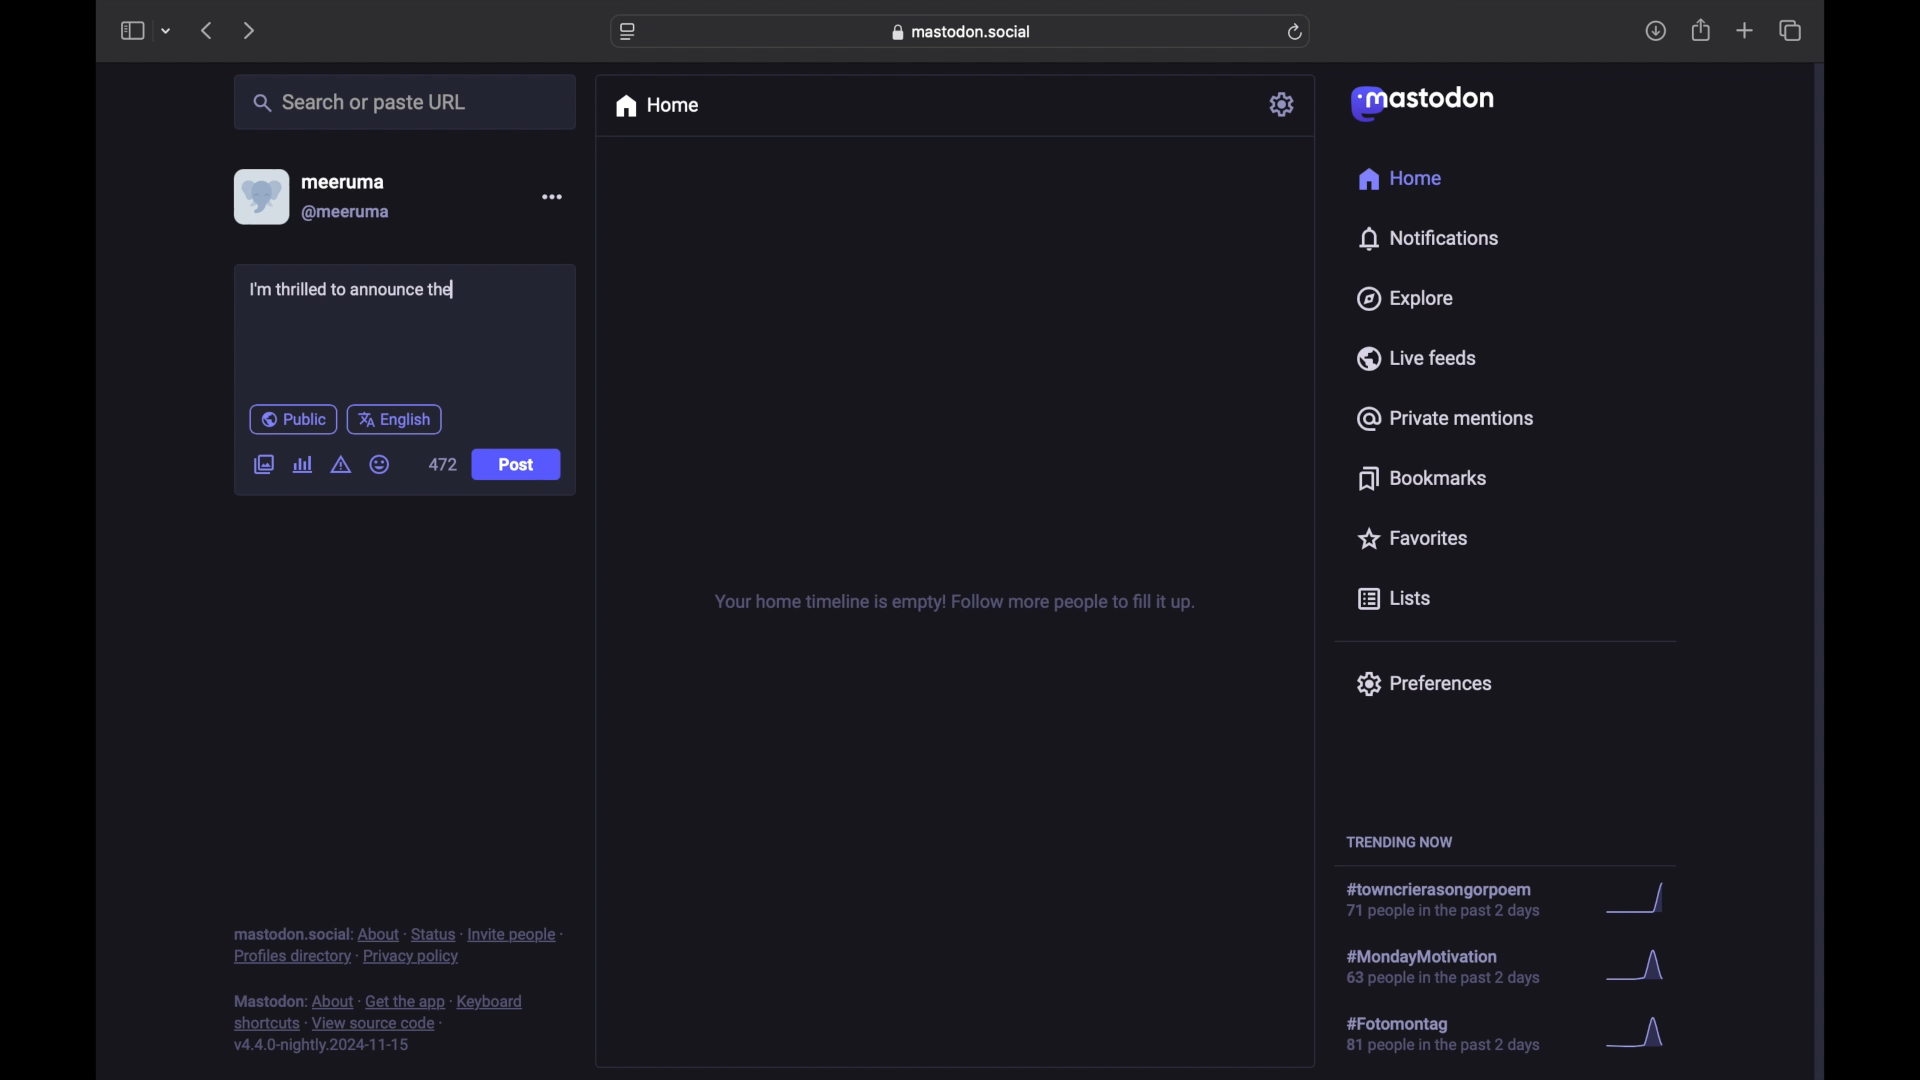  I want to click on mastodon, so click(1423, 104).